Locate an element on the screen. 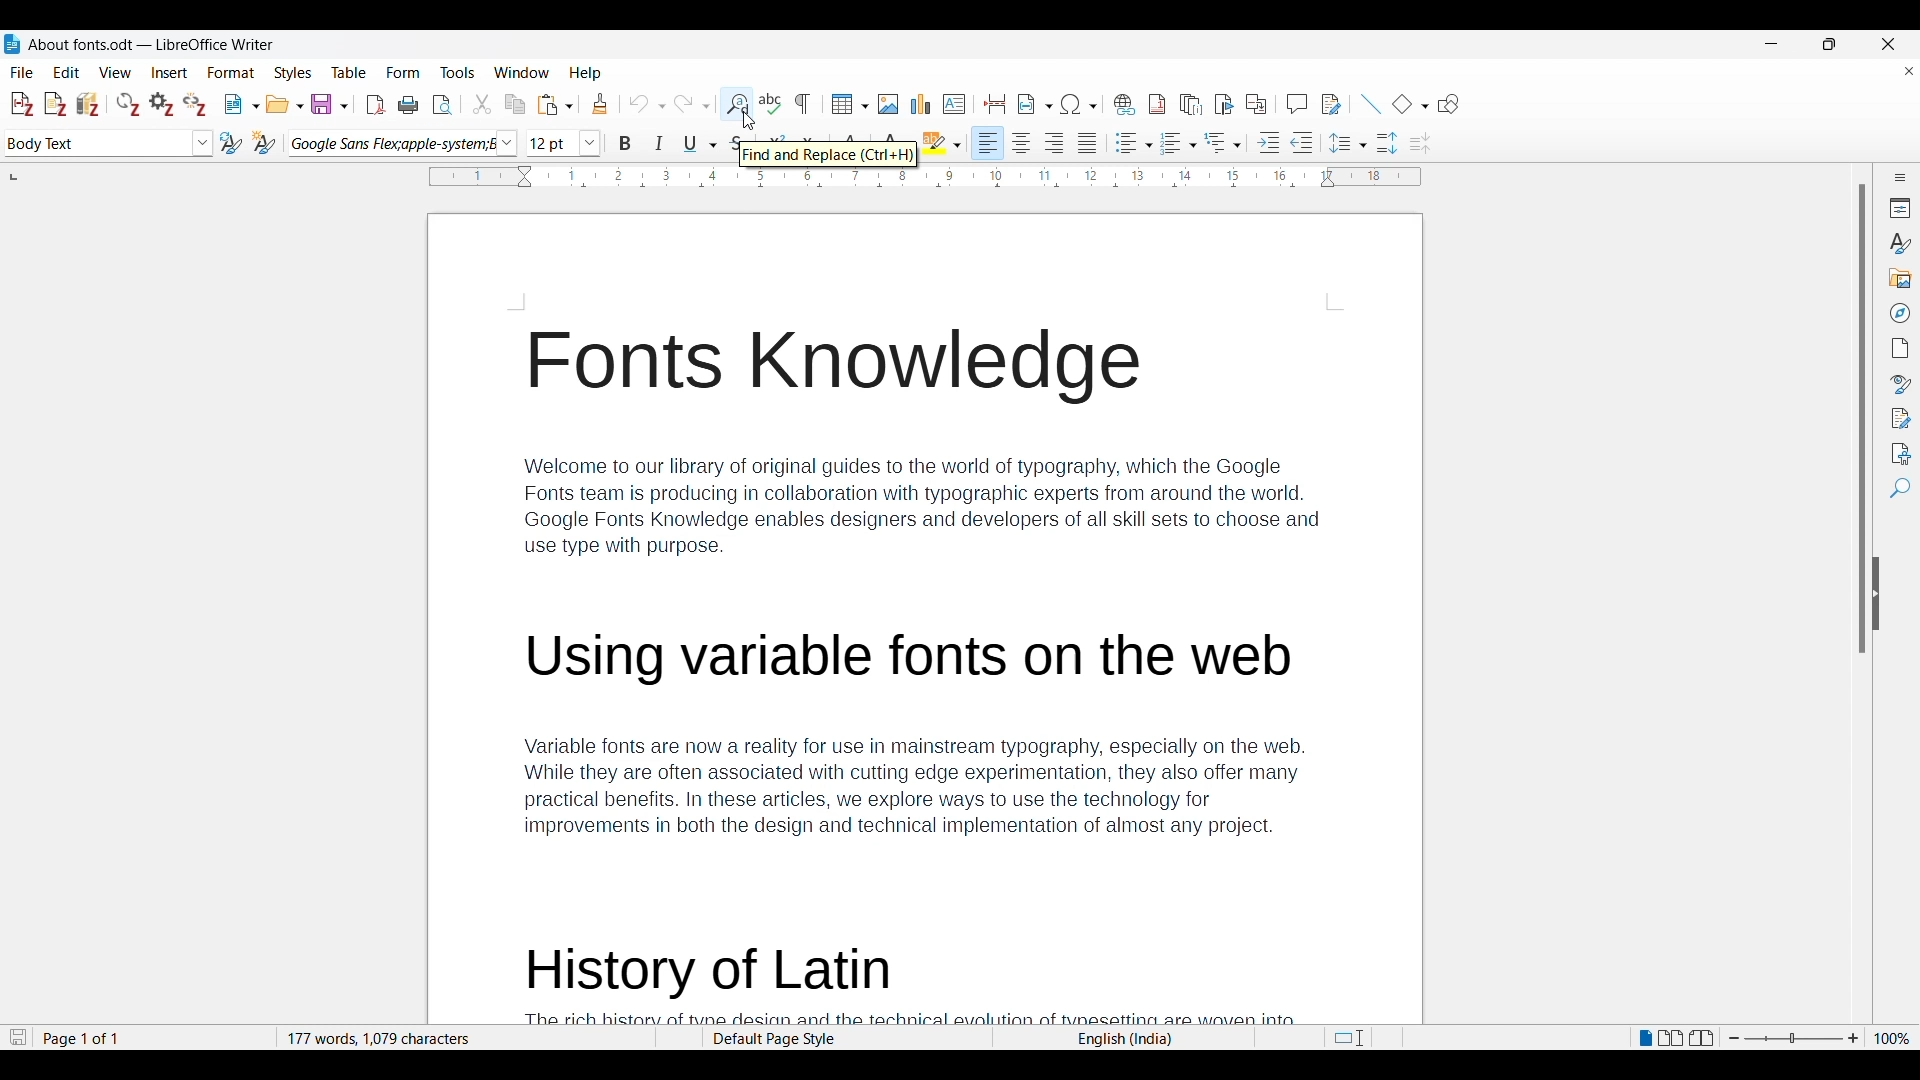  Decrease paragraph spacing is located at coordinates (1420, 143).